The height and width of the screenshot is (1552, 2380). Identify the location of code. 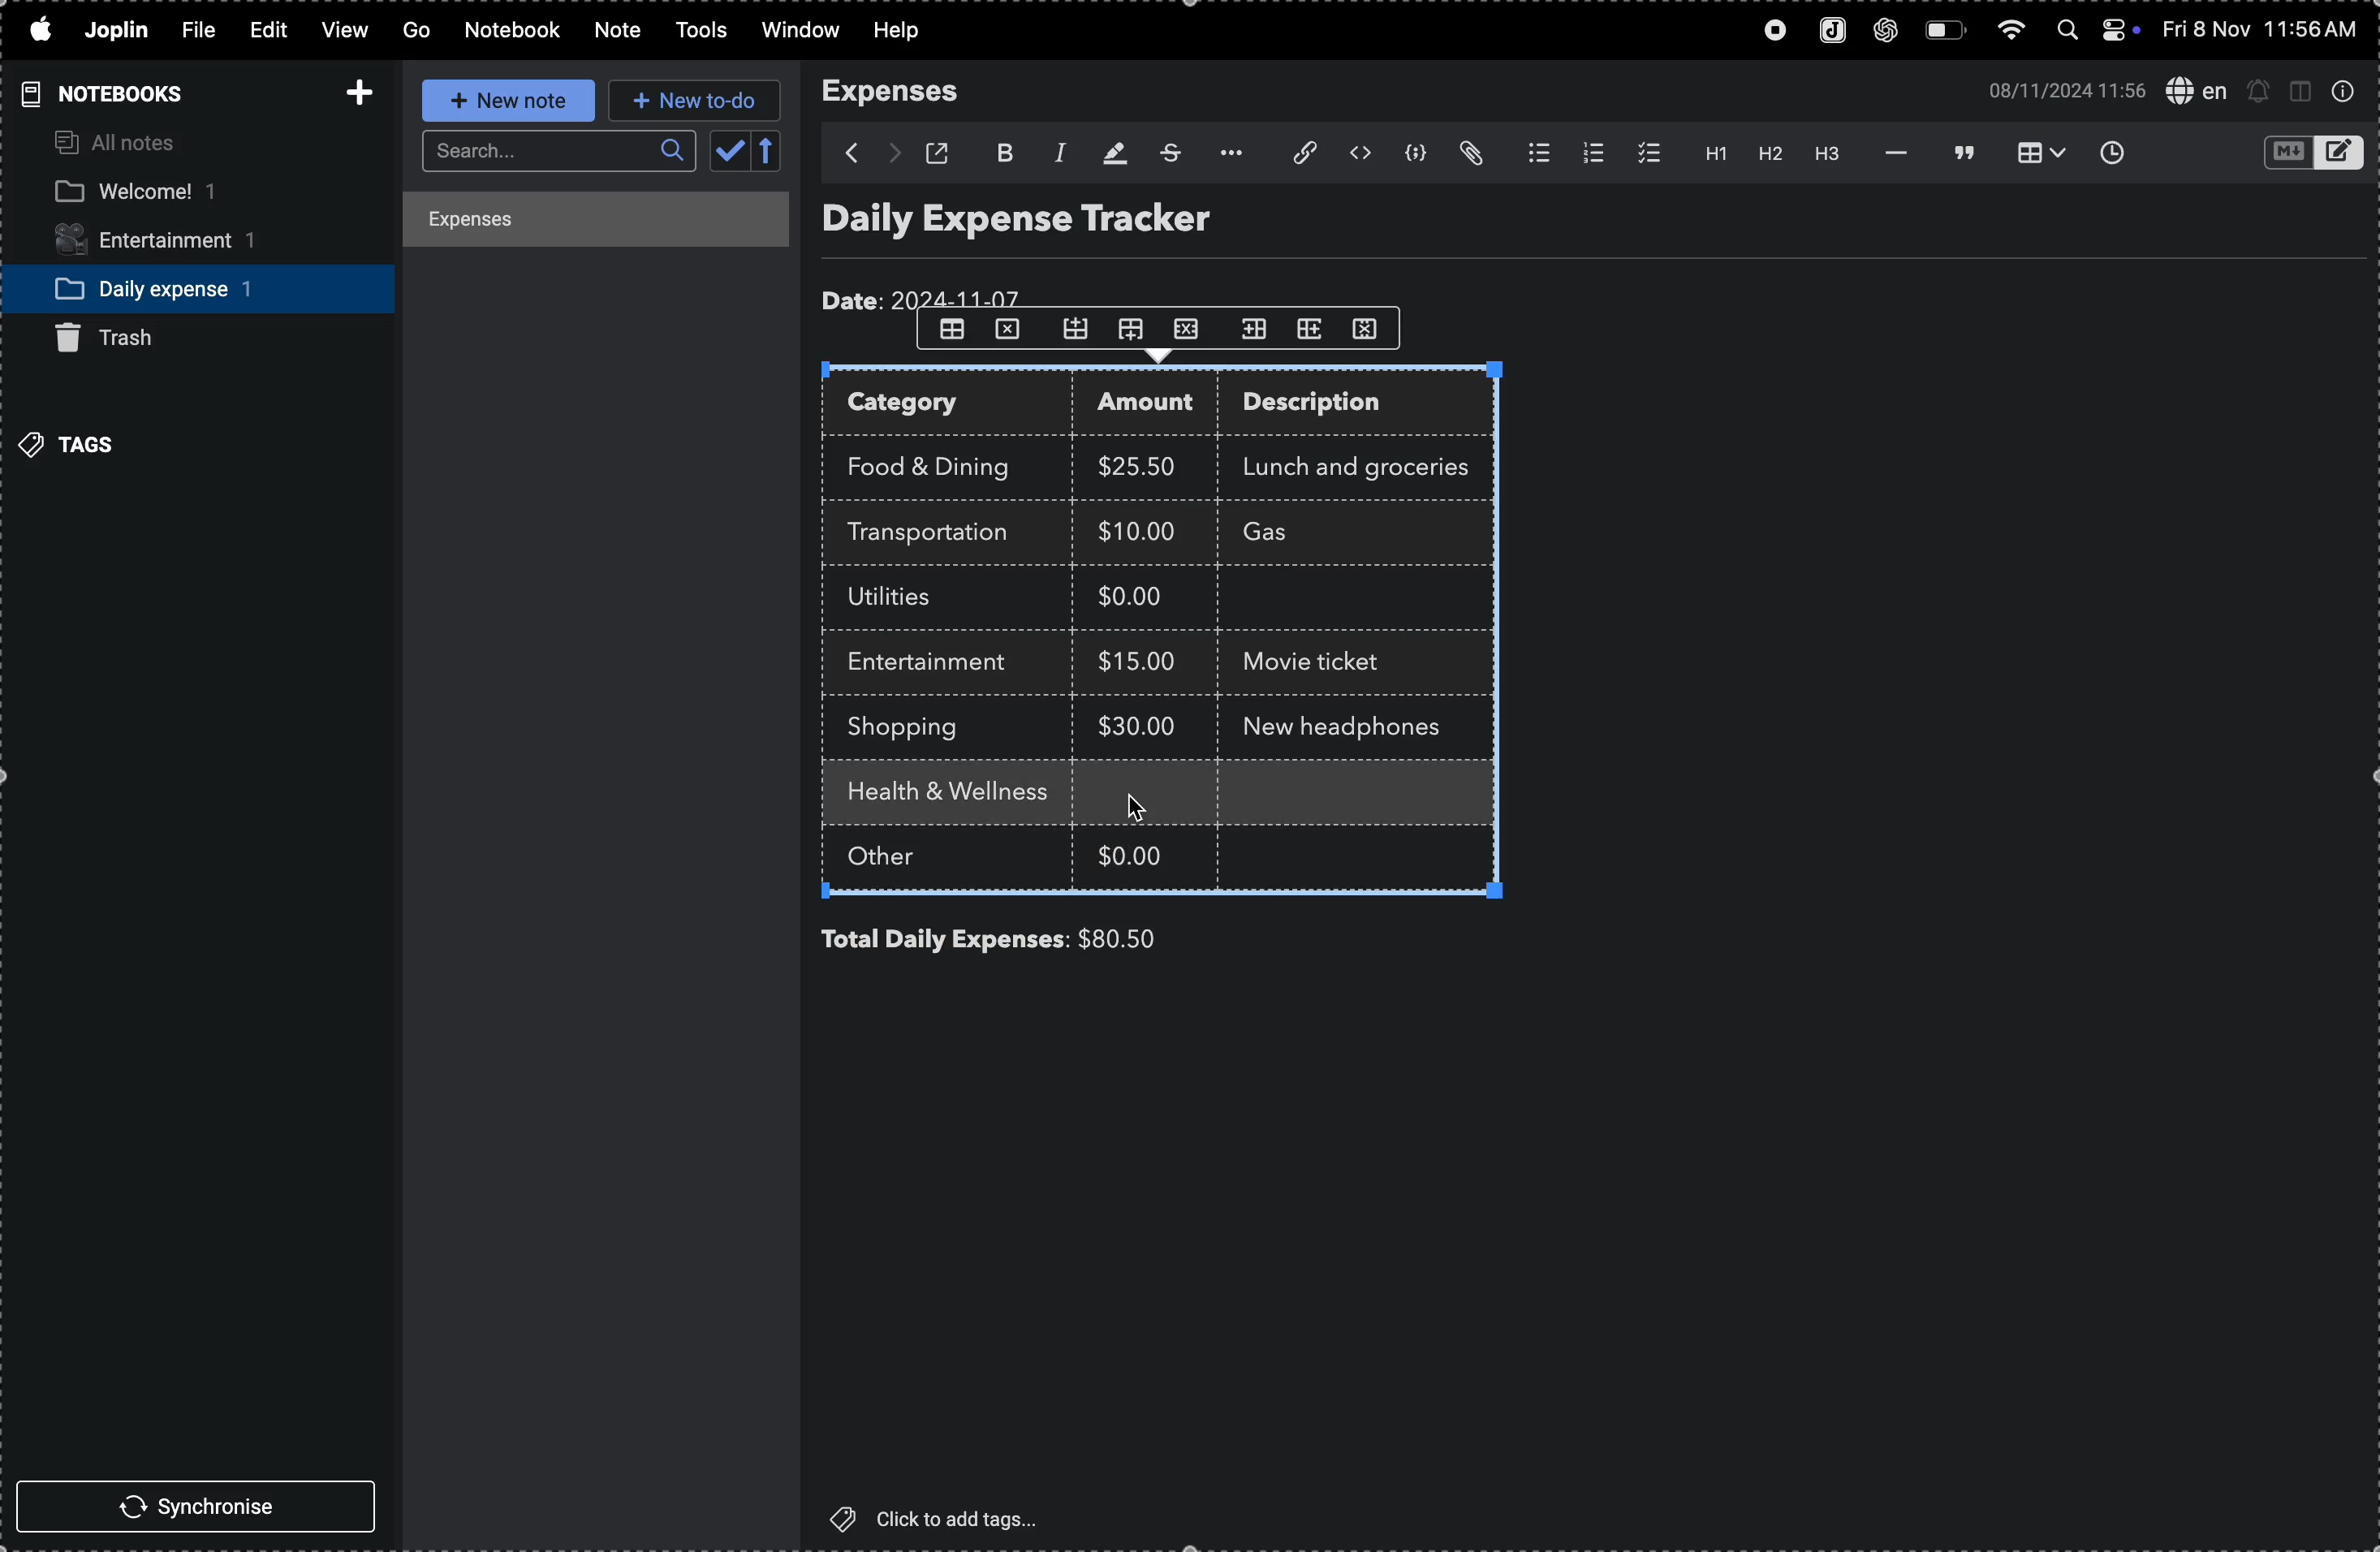
(1417, 156).